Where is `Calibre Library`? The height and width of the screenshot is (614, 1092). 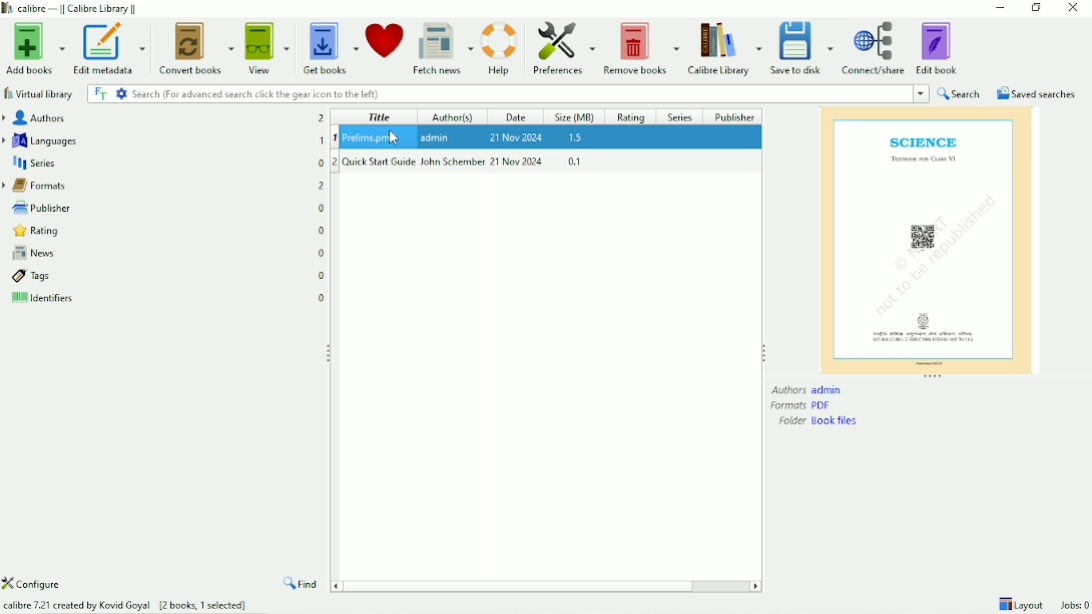 Calibre Library is located at coordinates (723, 48).